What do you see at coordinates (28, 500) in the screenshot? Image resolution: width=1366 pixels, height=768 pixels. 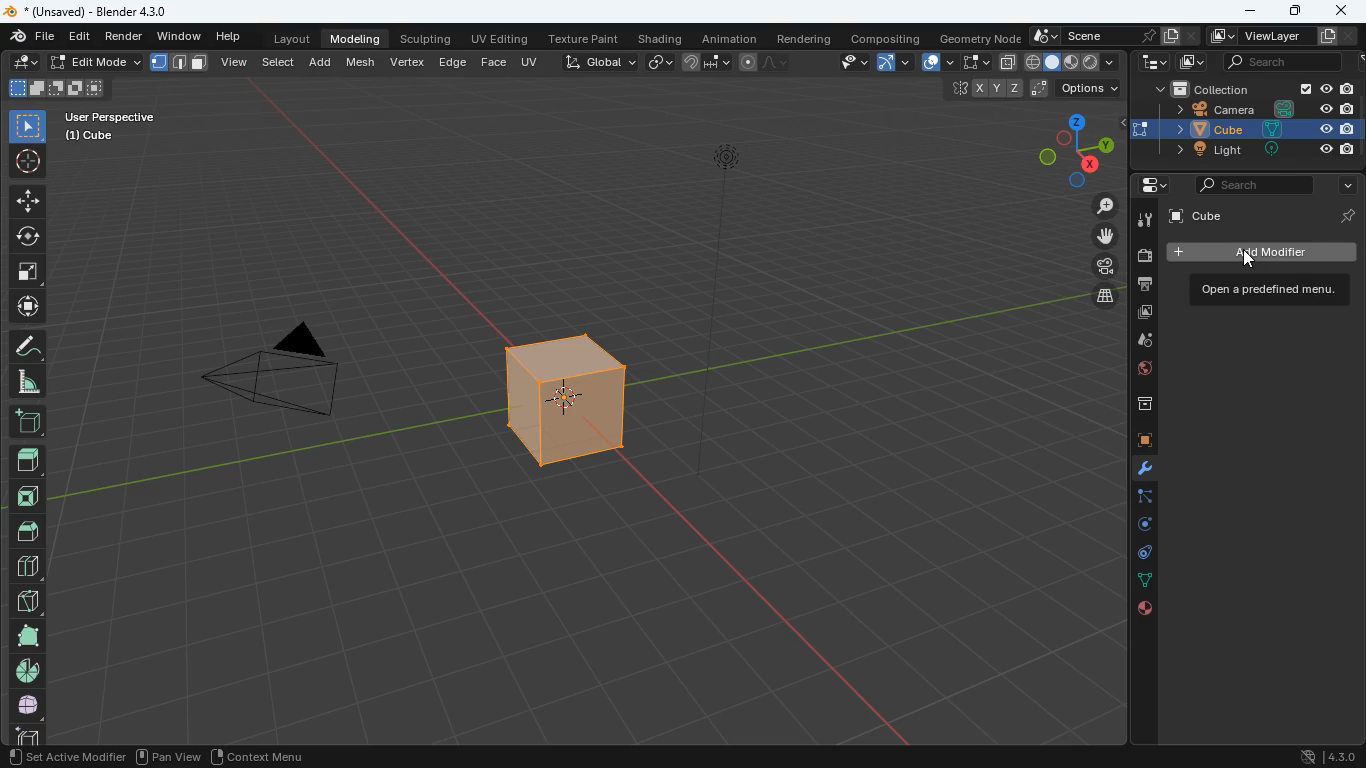 I see `front` at bounding box center [28, 500].